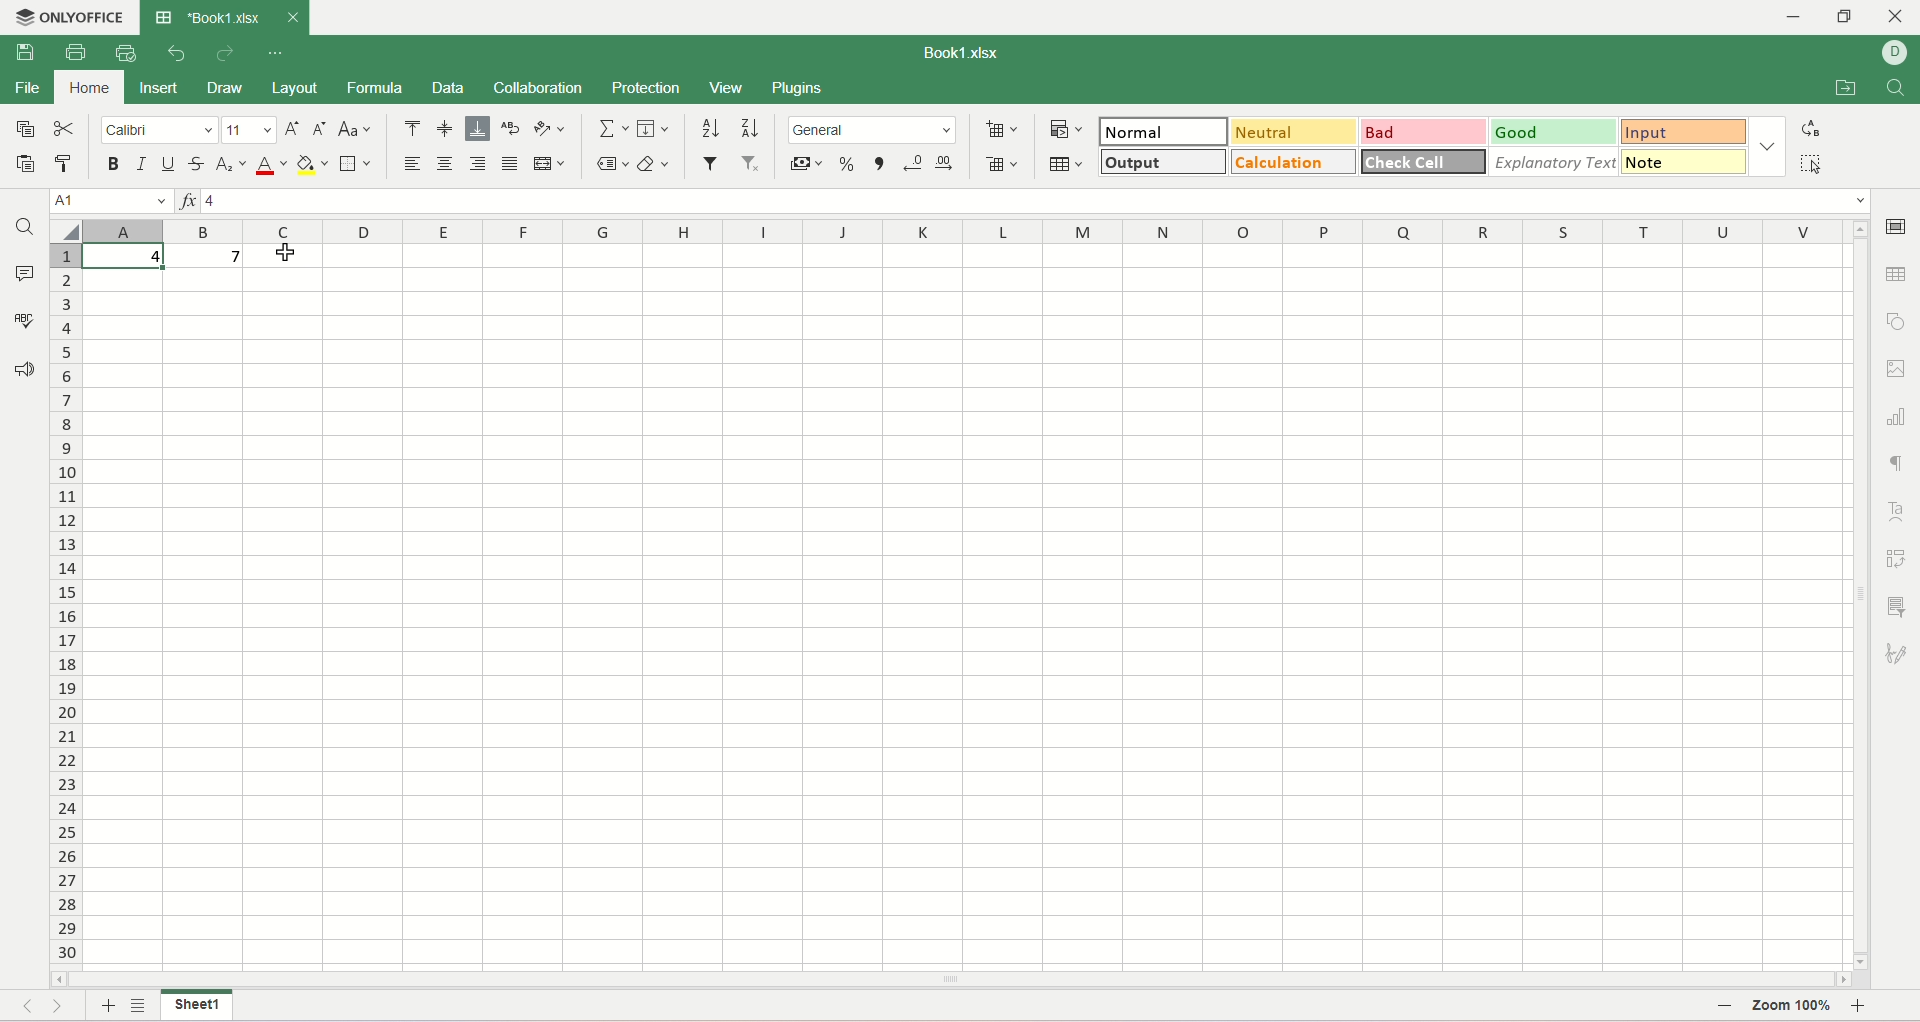 This screenshot has width=1920, height=1022. What do you see at coordinates (293, 87) in the screenshot?
I see `layout` at bounding box center [293, 87].